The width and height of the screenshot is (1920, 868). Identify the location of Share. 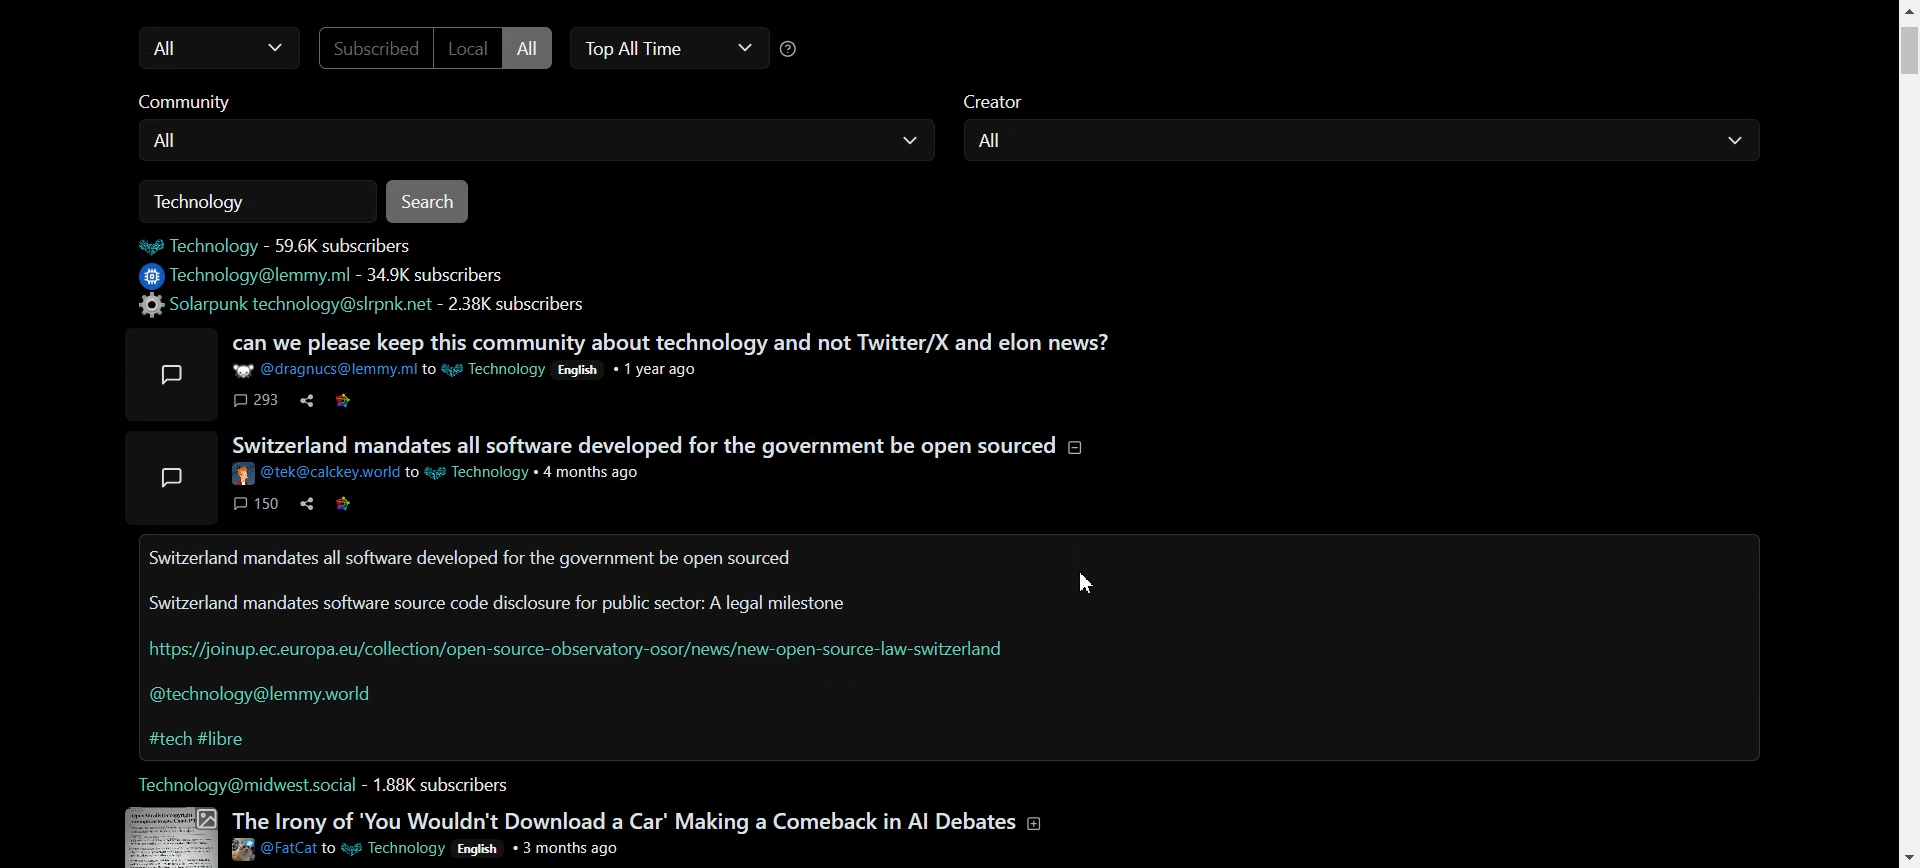
(308, 401).